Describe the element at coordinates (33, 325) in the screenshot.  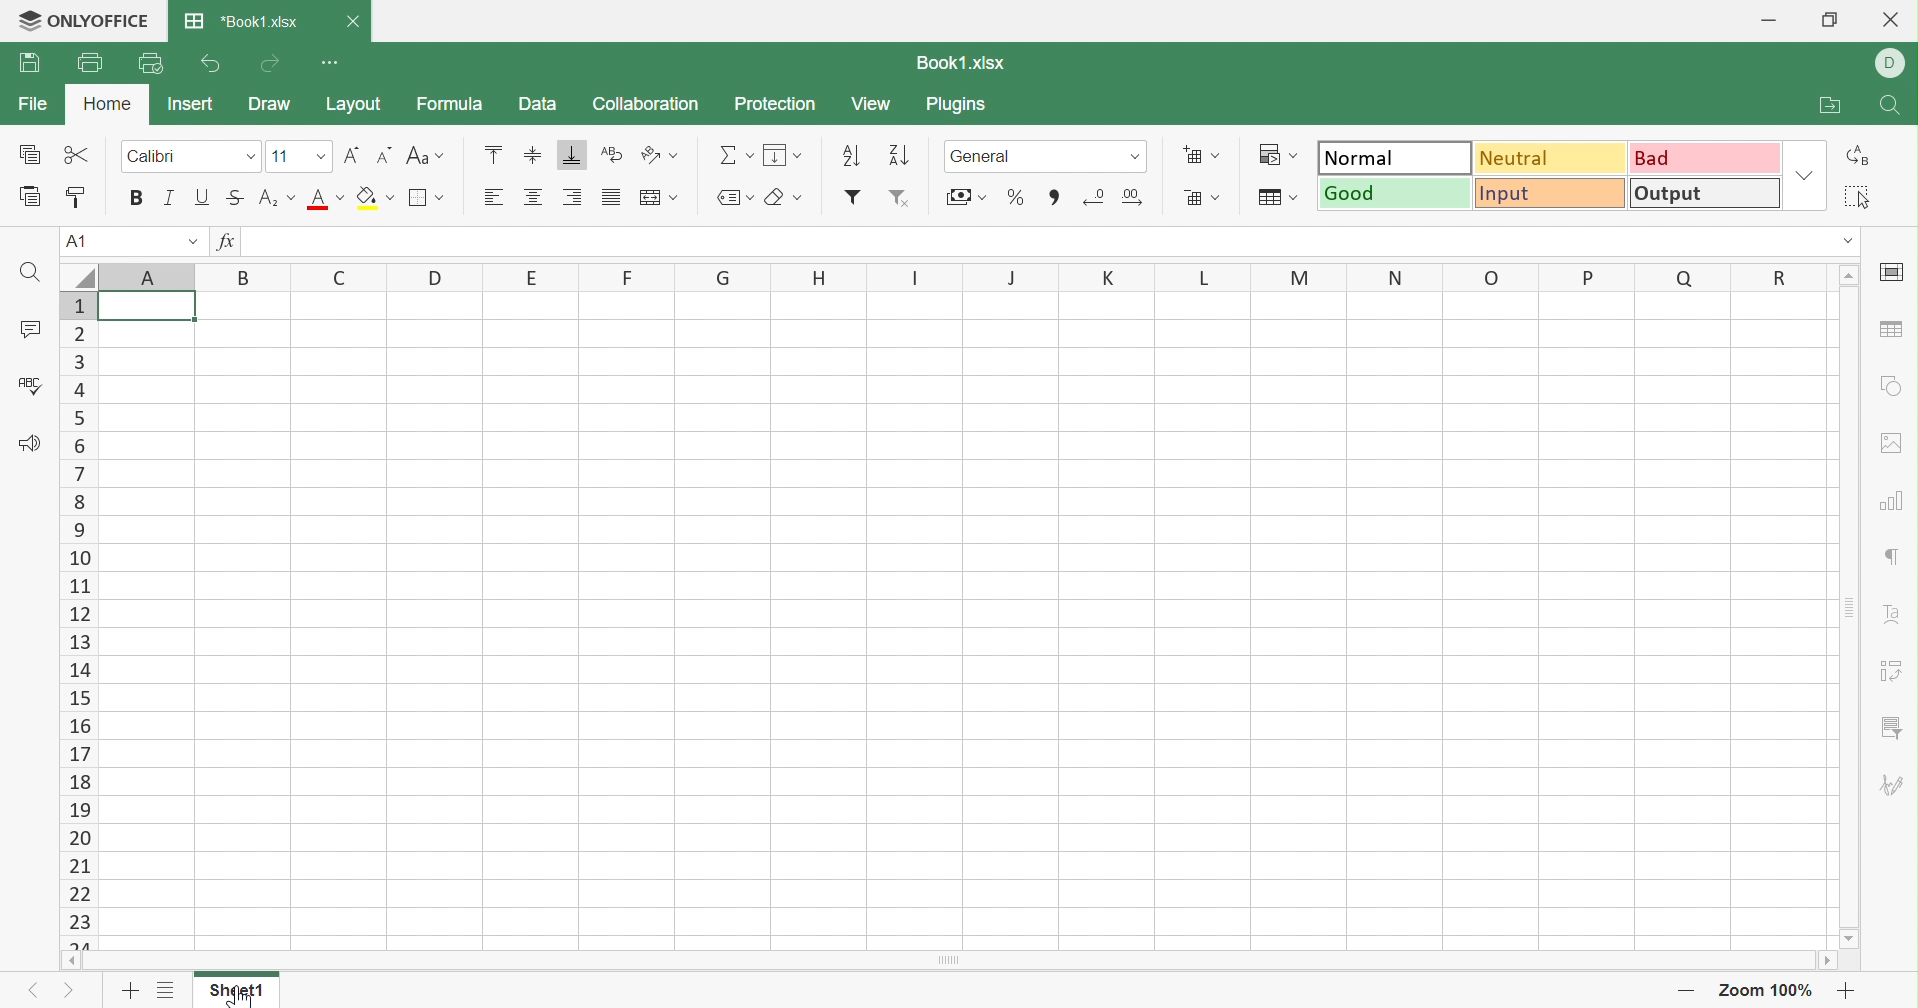
I see `Comments` at that location.